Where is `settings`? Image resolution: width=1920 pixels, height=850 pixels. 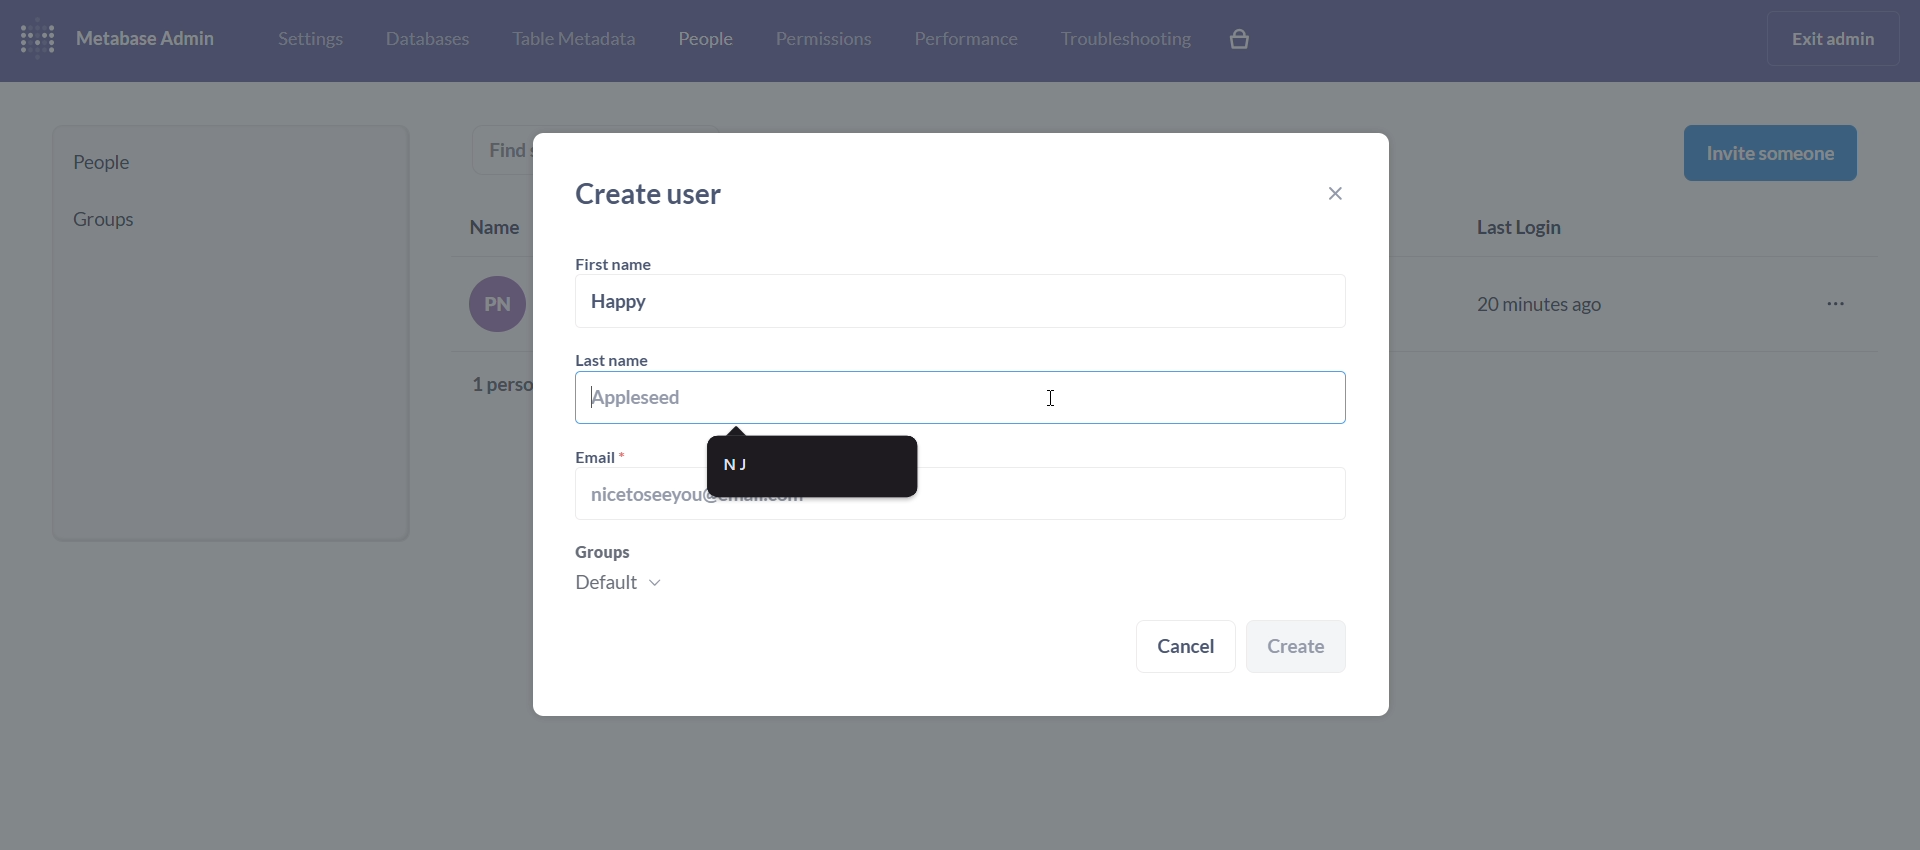 settings is located at coordinates (308, 38).